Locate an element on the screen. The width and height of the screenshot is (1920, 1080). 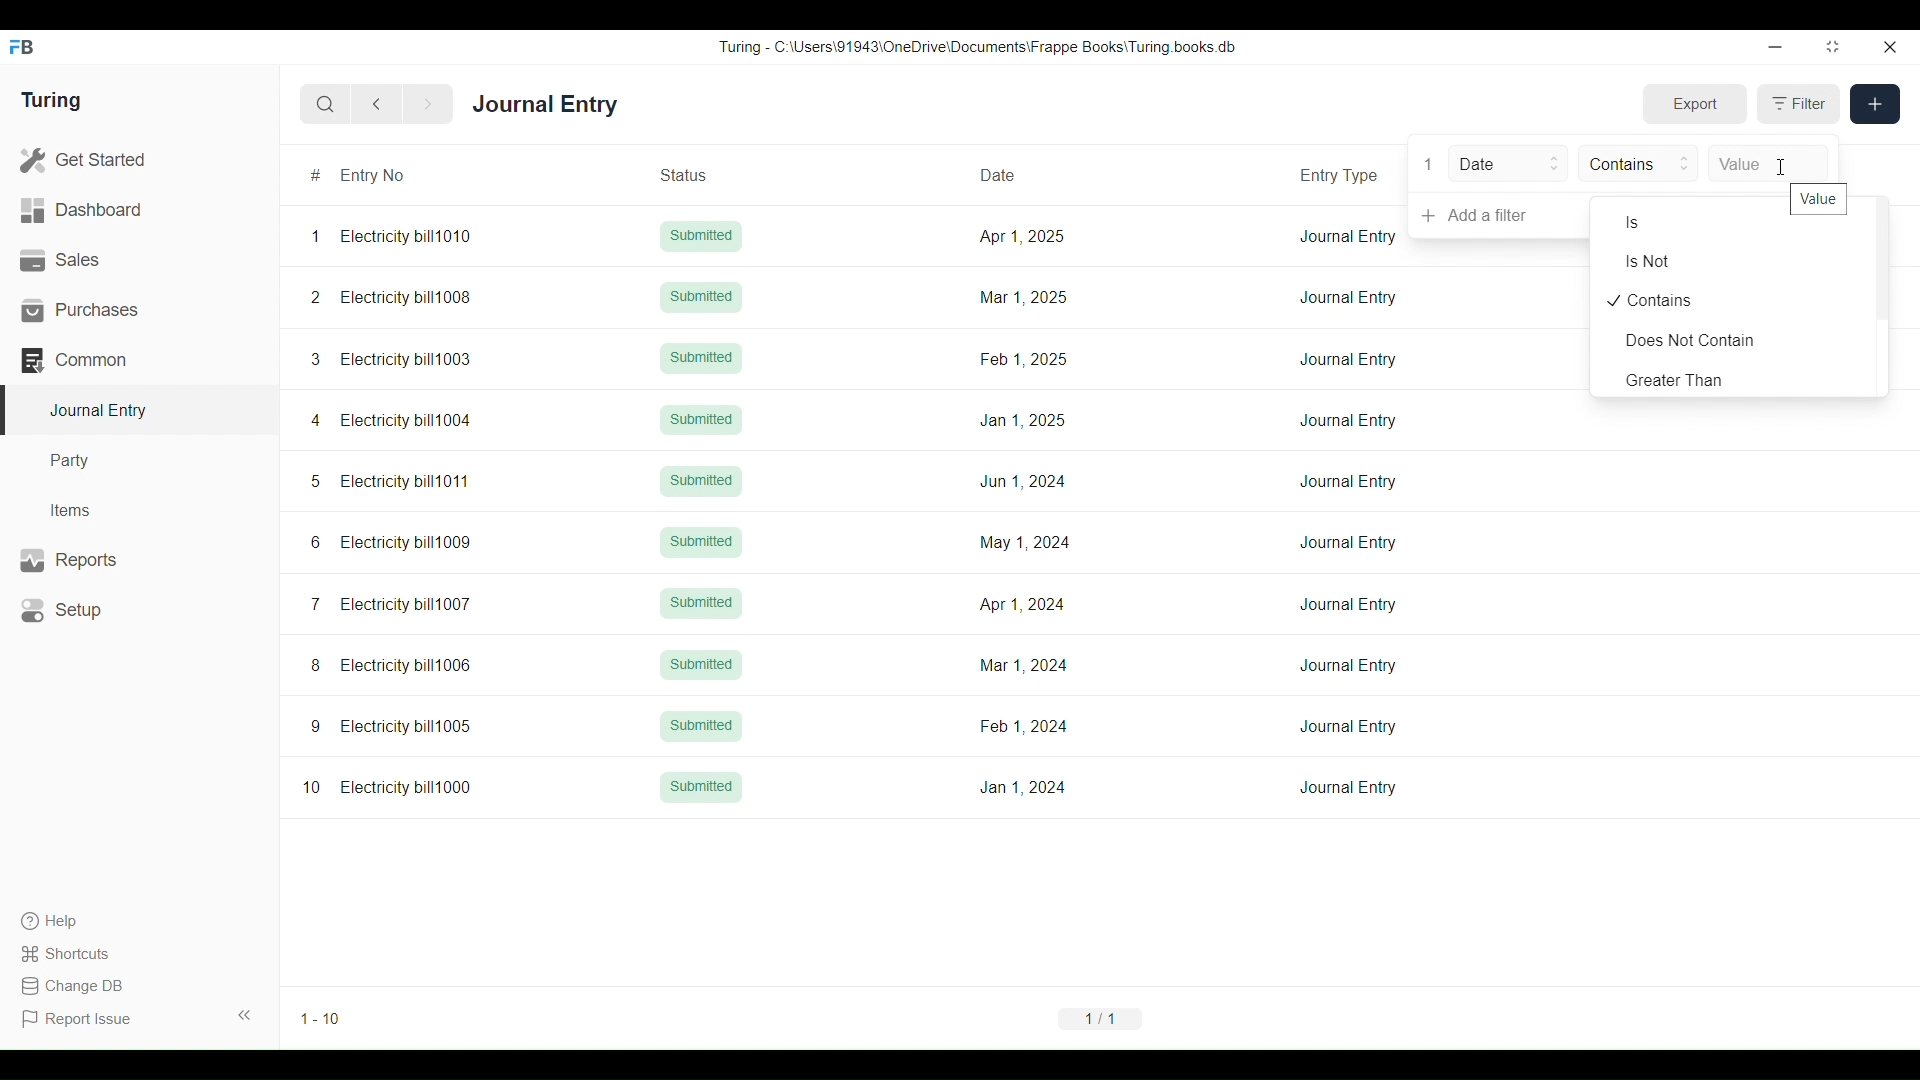
6 Electricity bill1009 is located at coordinates (391, 542).